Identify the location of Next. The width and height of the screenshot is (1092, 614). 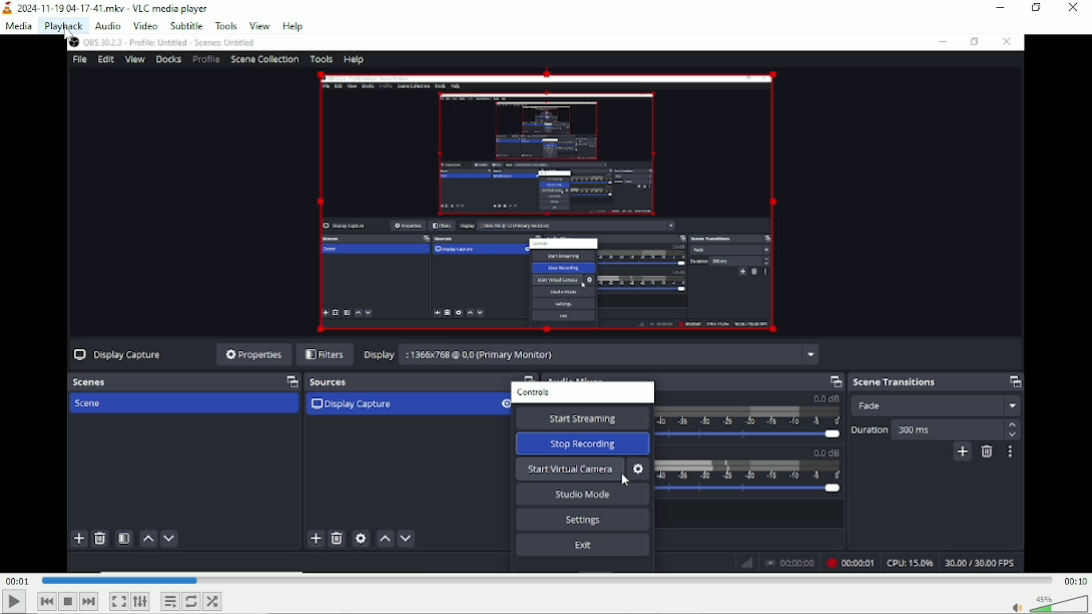
(88, 601).